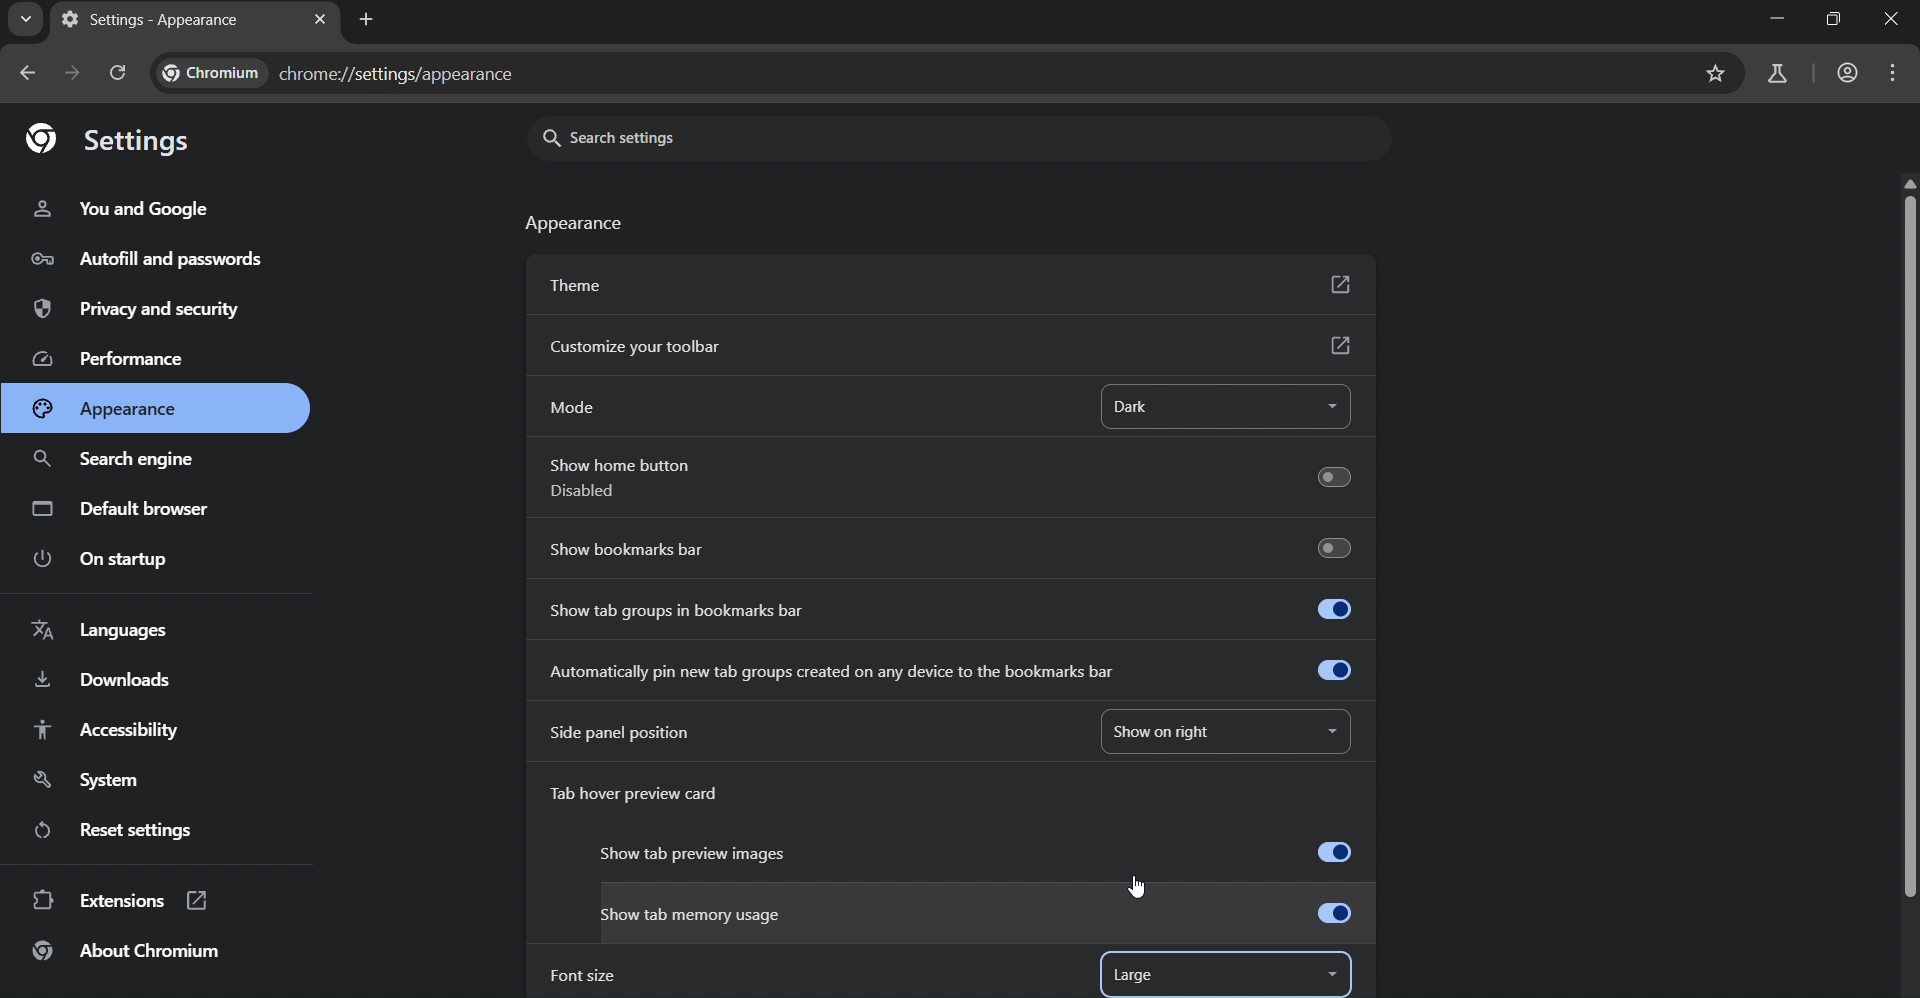  Describe the element at coordinates (151, 19) in the screenshot. I see `currenttab` at that location.